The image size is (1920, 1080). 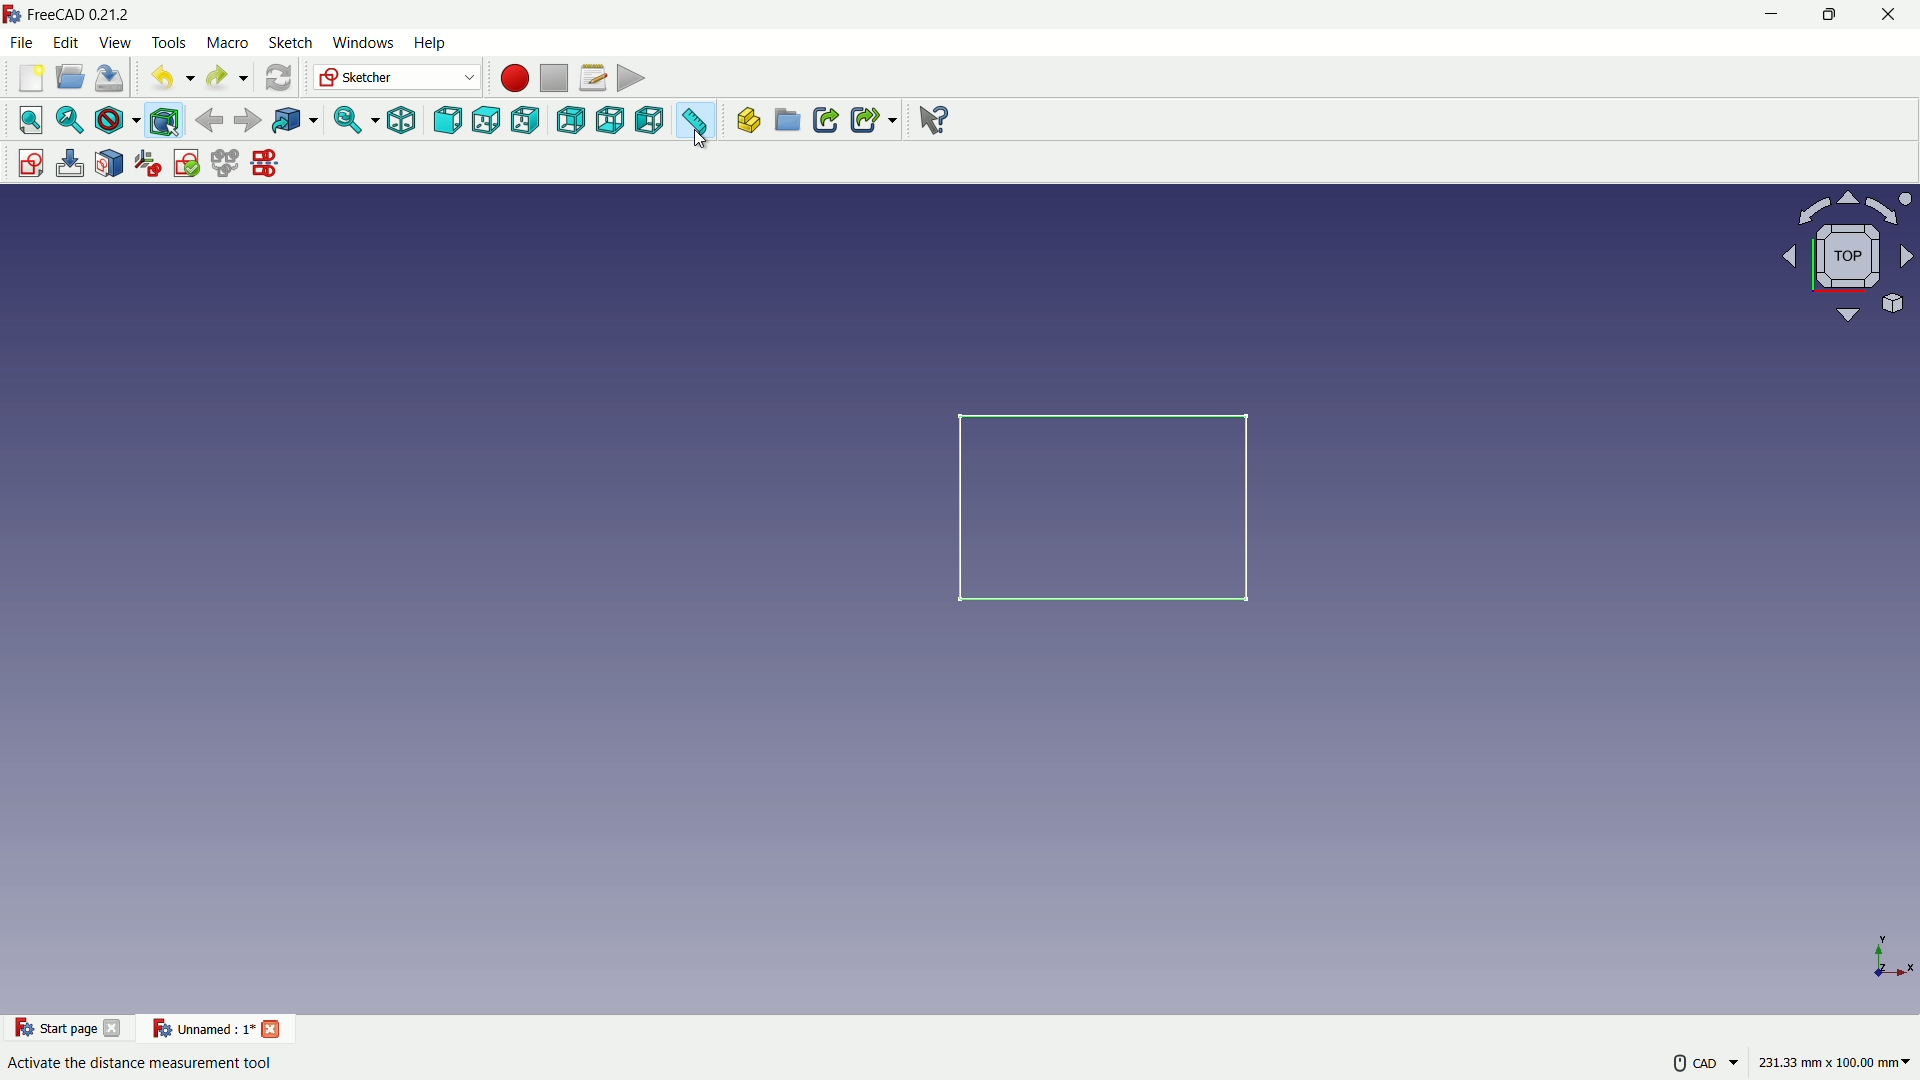 What do you see at coordinates (1097, 506) in the screenshot?
I see `rectangle` at bounding box center [1097, 506].